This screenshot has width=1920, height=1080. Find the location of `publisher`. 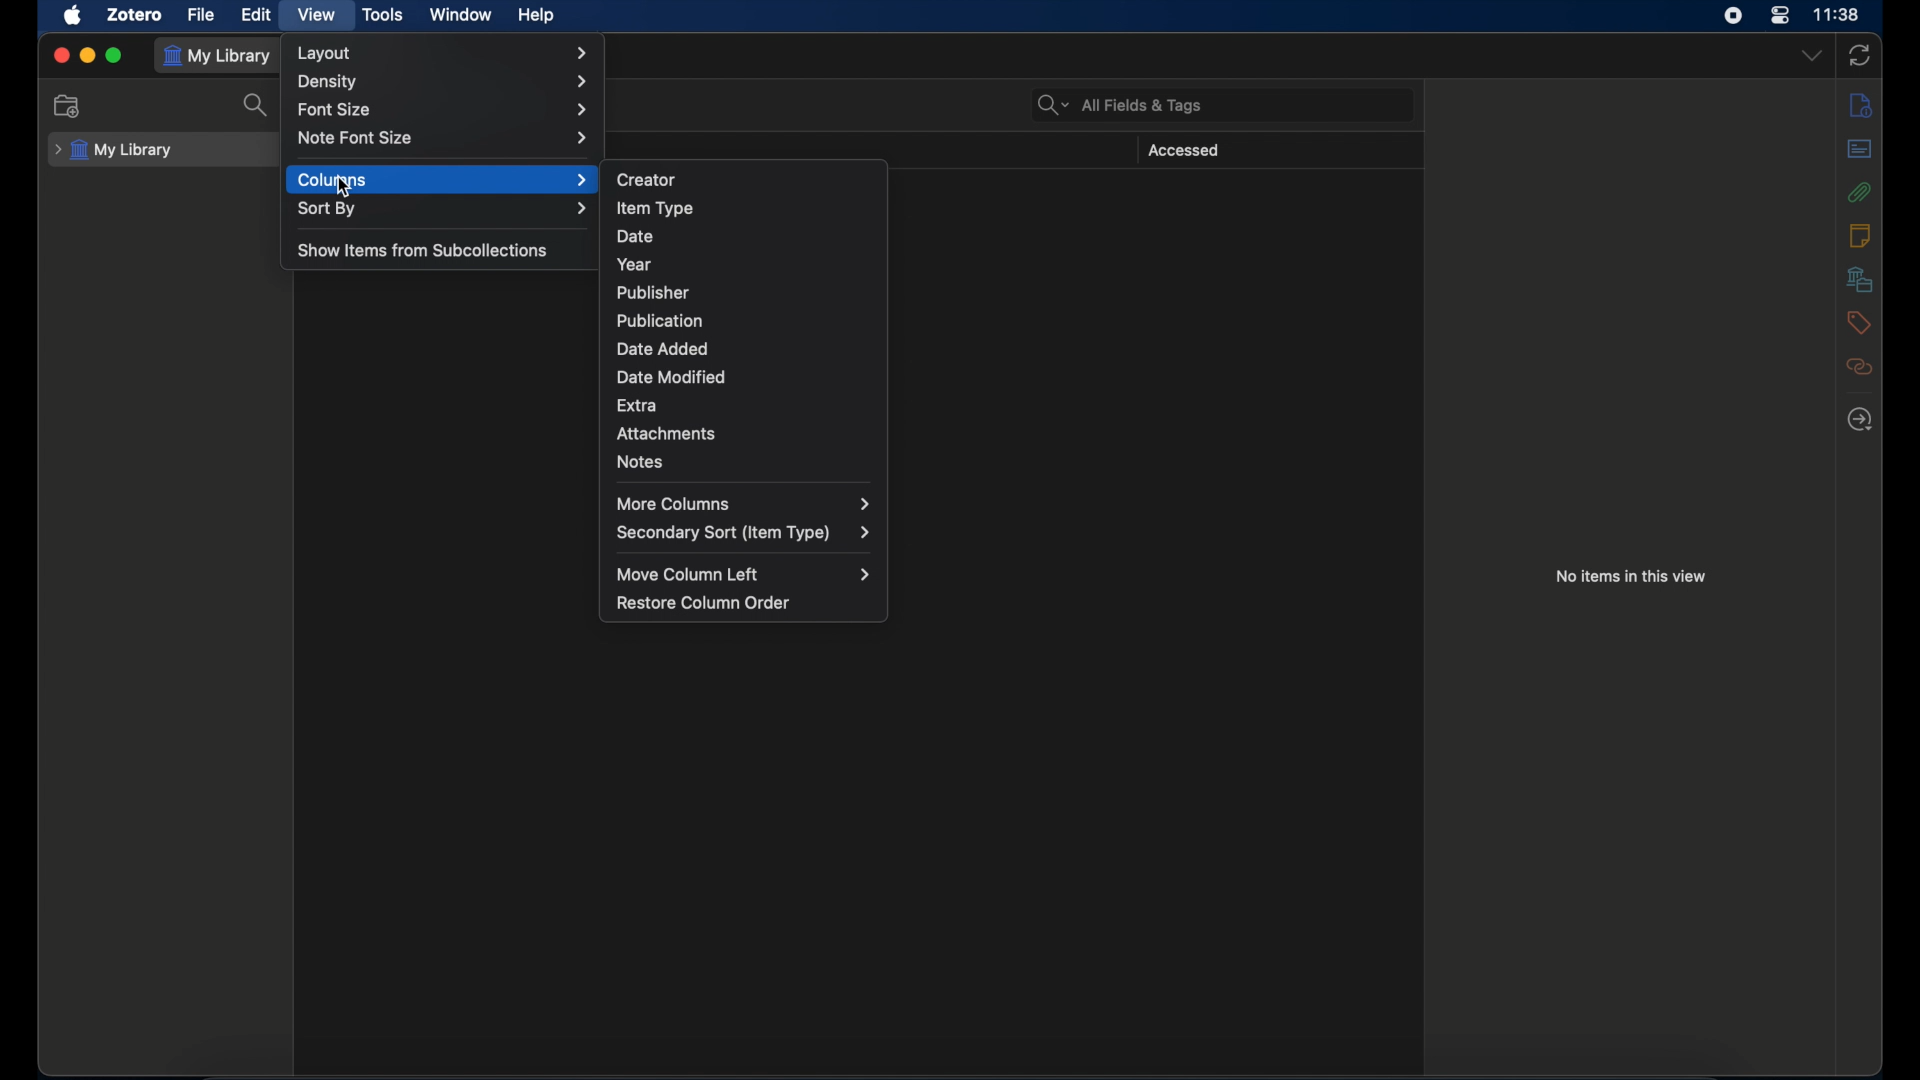

publisher is located at coordinates (650, 293).